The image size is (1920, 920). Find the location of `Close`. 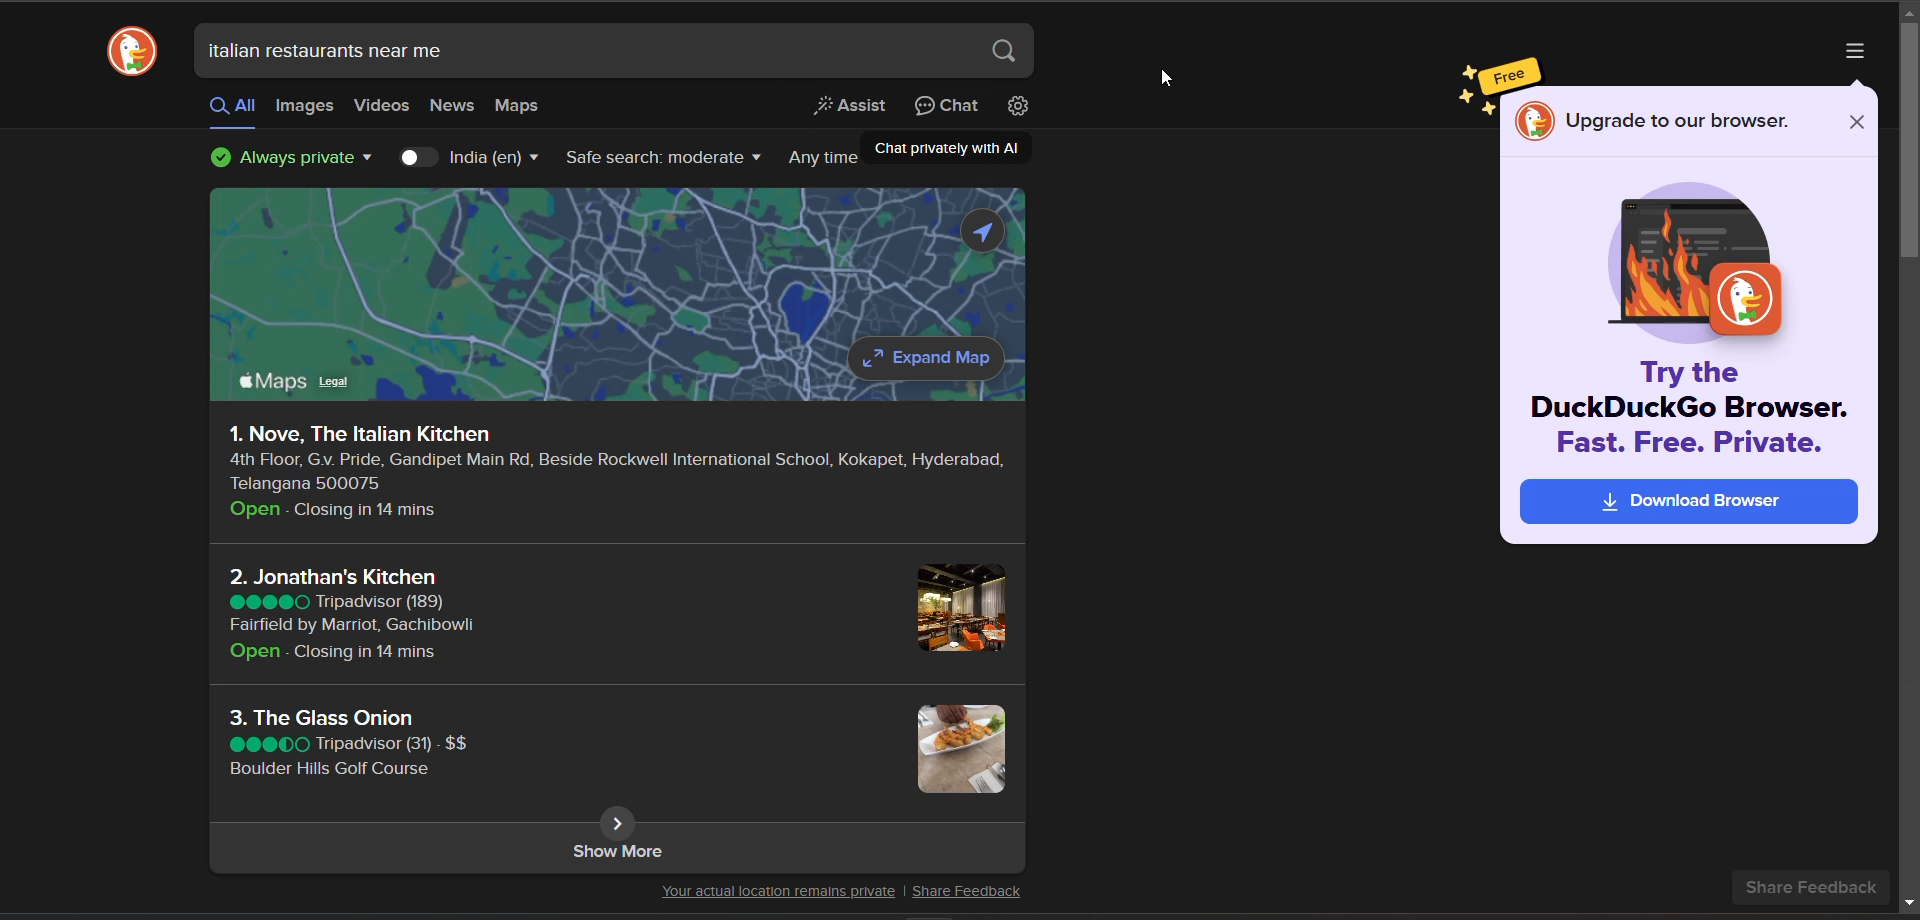

Close is located at coordinates (1857, 122).